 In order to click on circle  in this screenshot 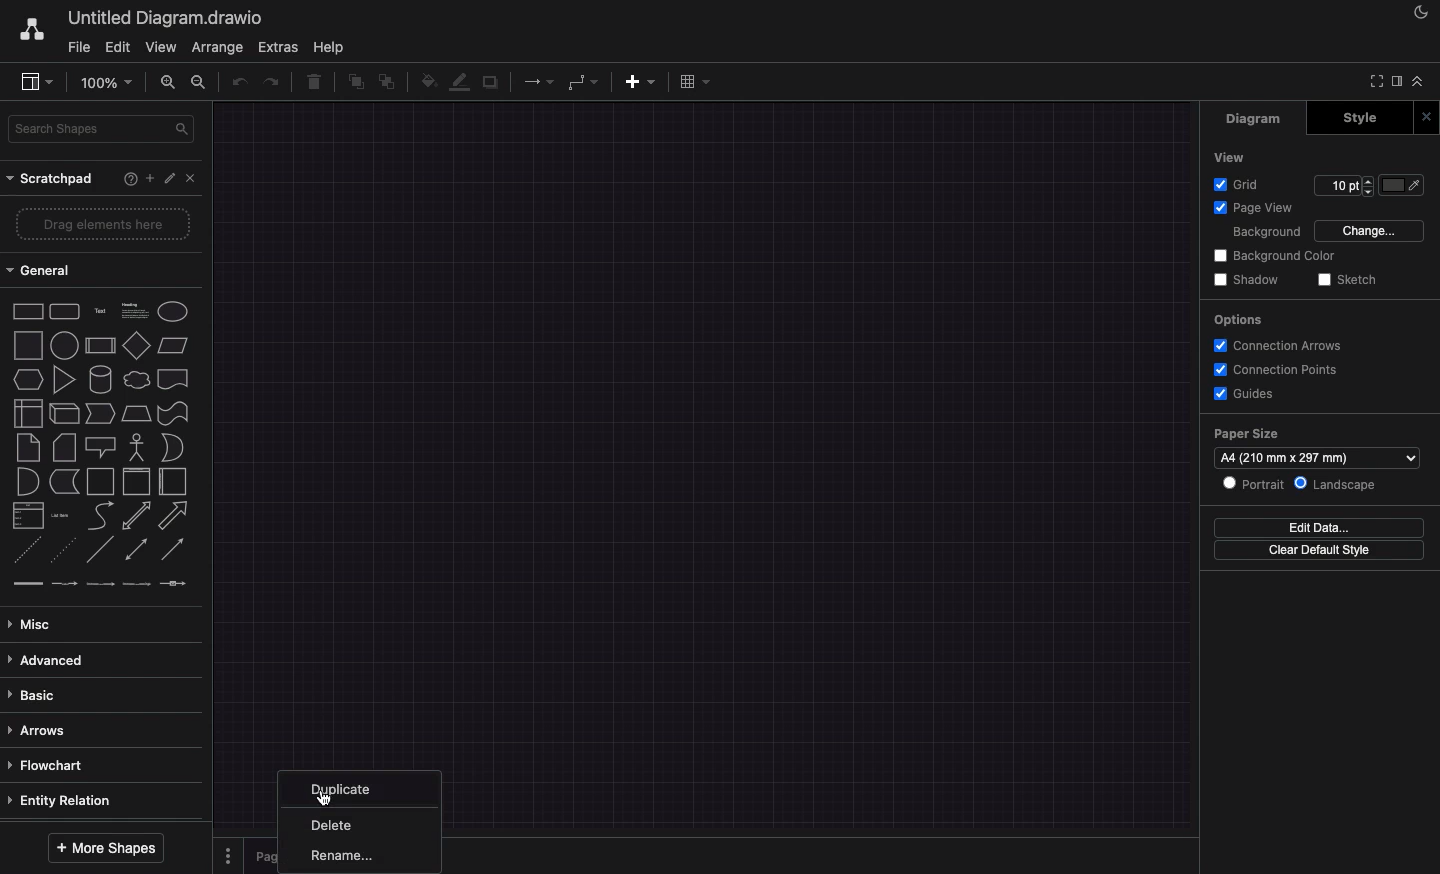, I will do `click(66, 346)`.